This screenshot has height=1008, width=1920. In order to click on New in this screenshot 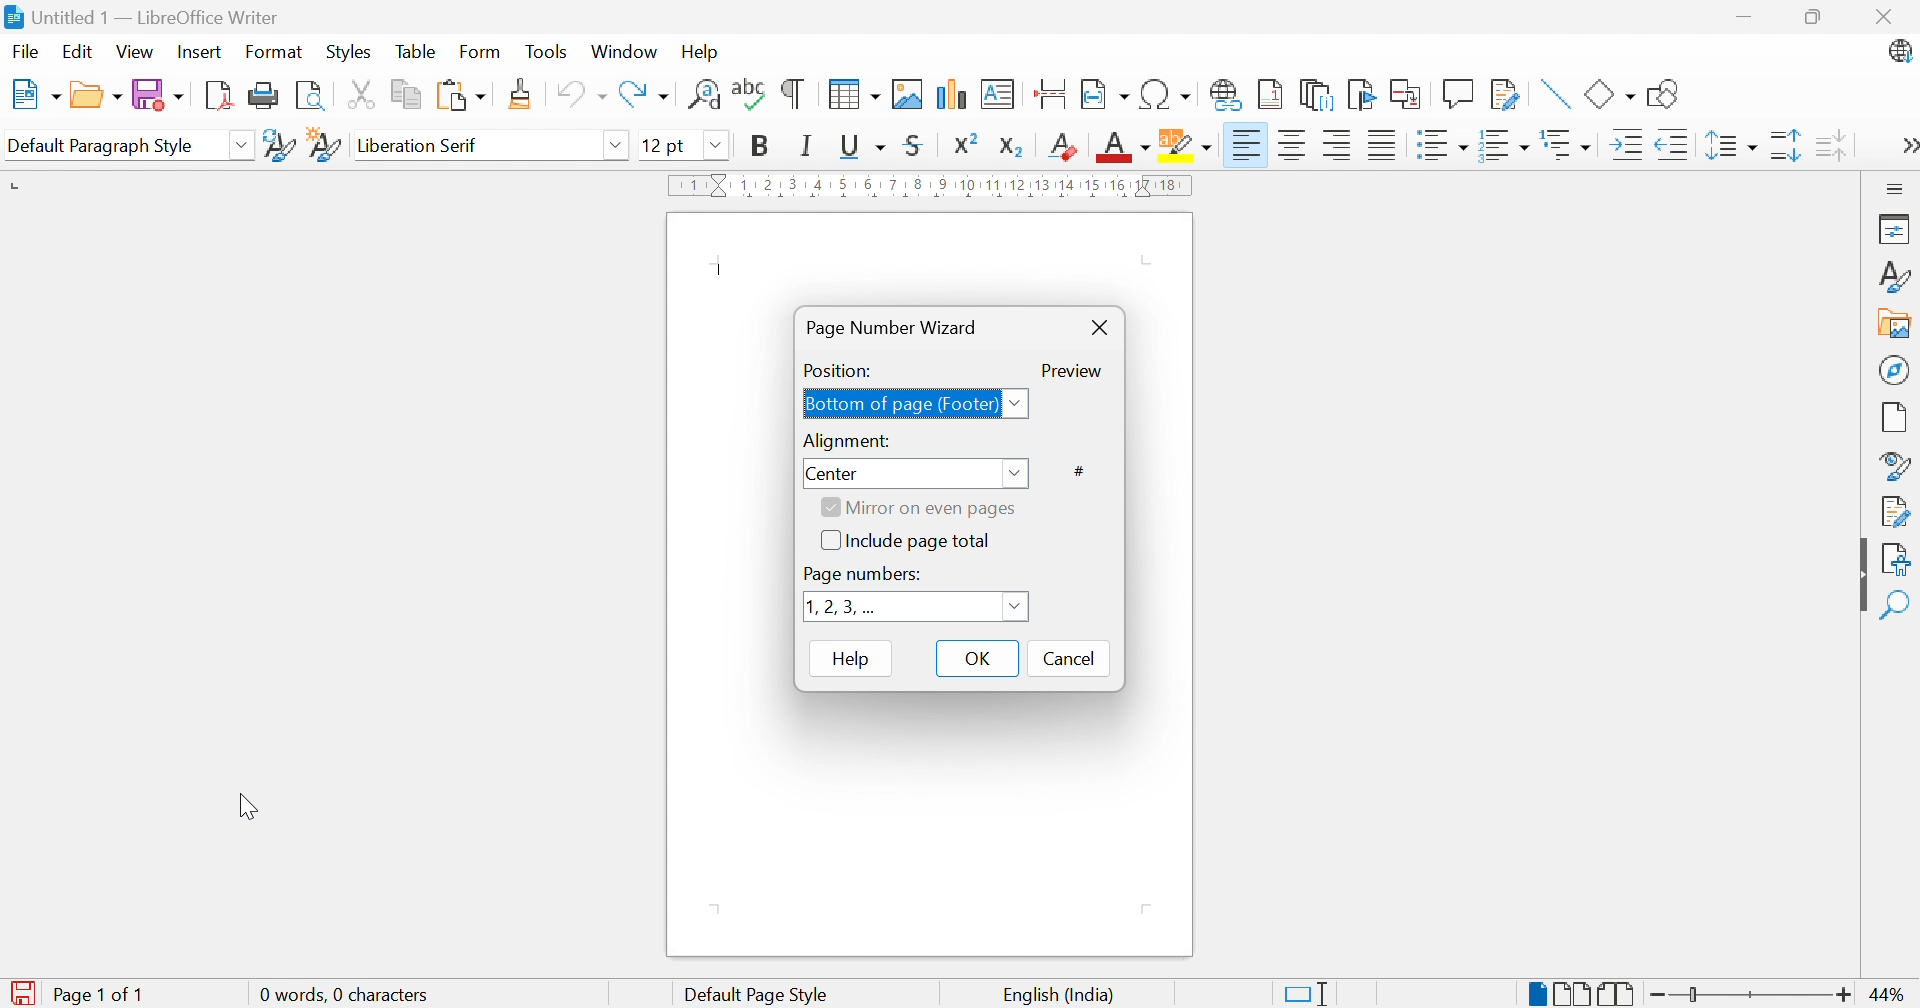, I will do `click(35, 93)`.